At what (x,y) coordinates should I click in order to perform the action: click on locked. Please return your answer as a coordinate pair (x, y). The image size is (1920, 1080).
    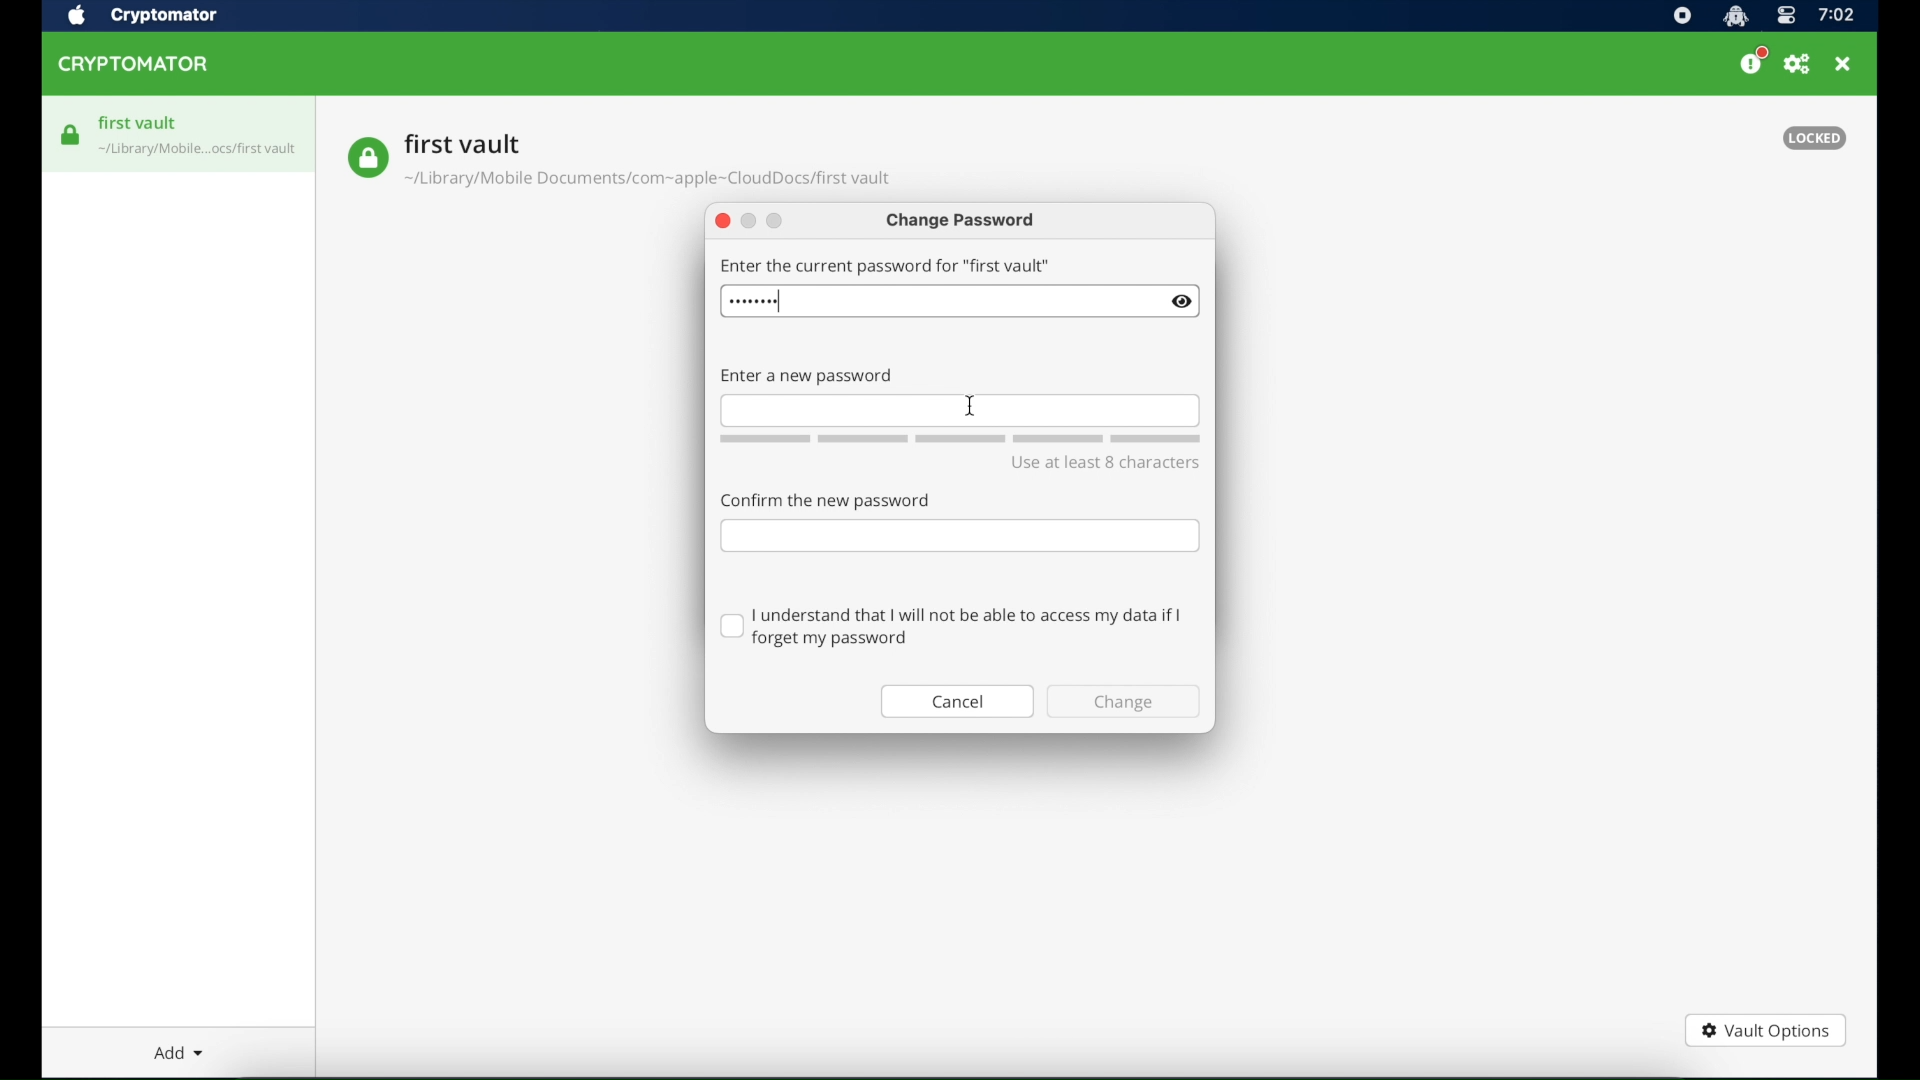
    Looking at the image, I should click on (1814, 138).